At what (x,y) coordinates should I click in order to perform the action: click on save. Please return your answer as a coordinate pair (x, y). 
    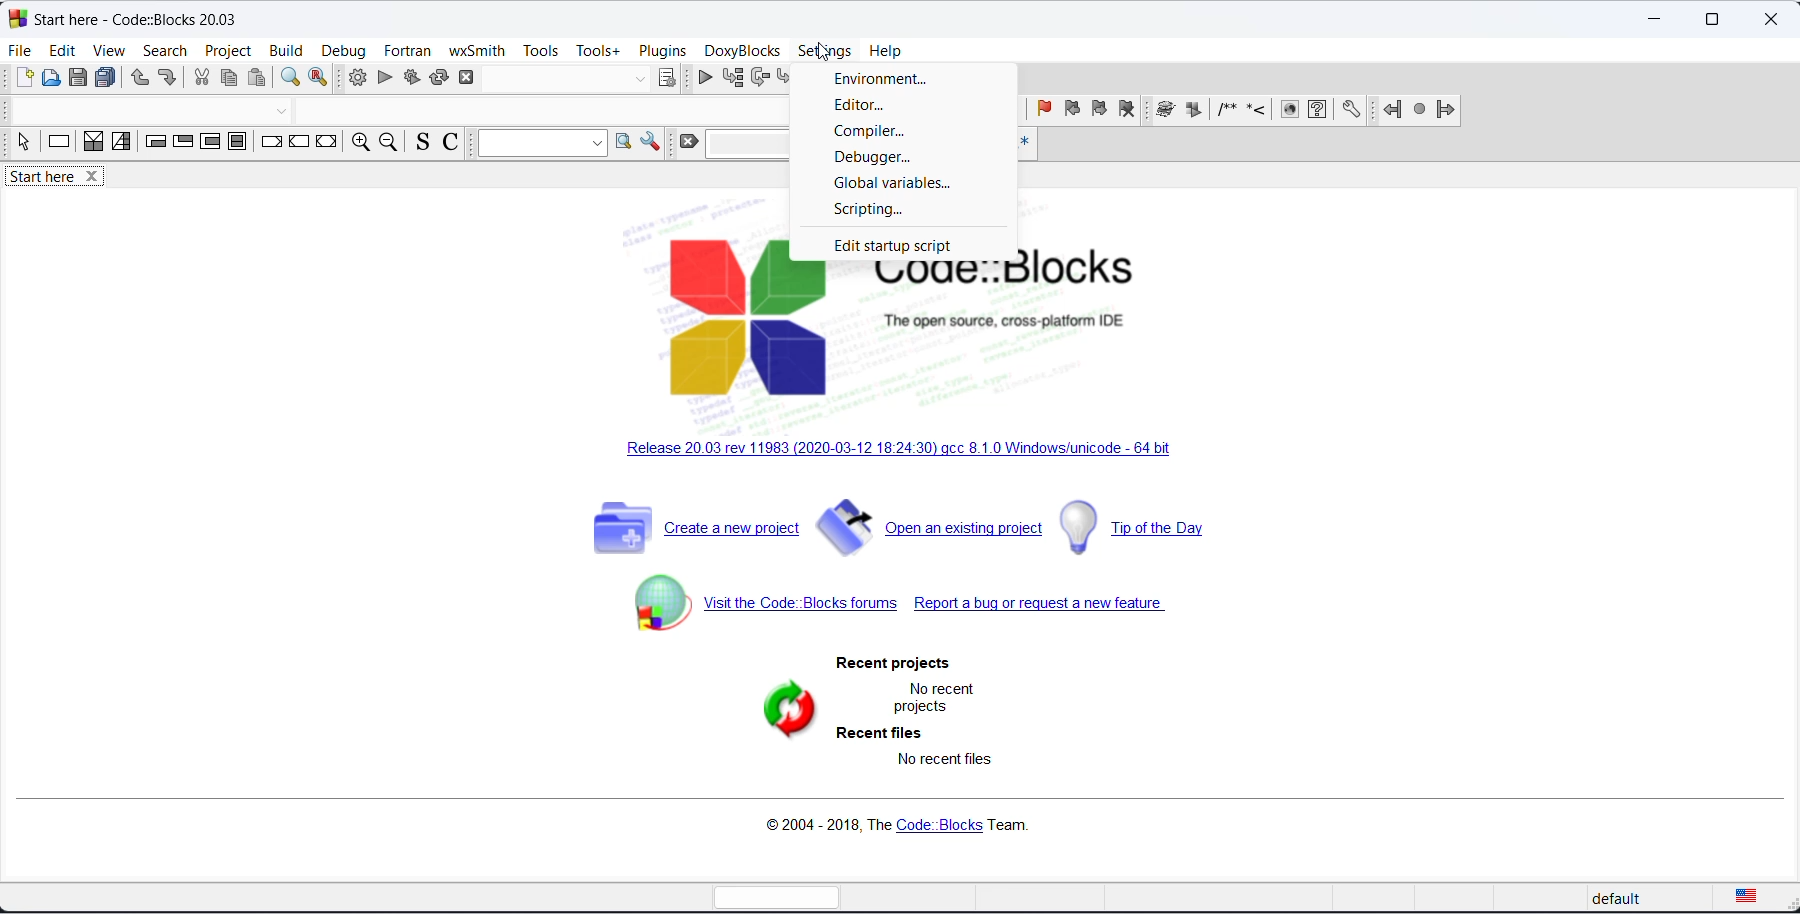
    Looking at the image, I should click on (77, 78).